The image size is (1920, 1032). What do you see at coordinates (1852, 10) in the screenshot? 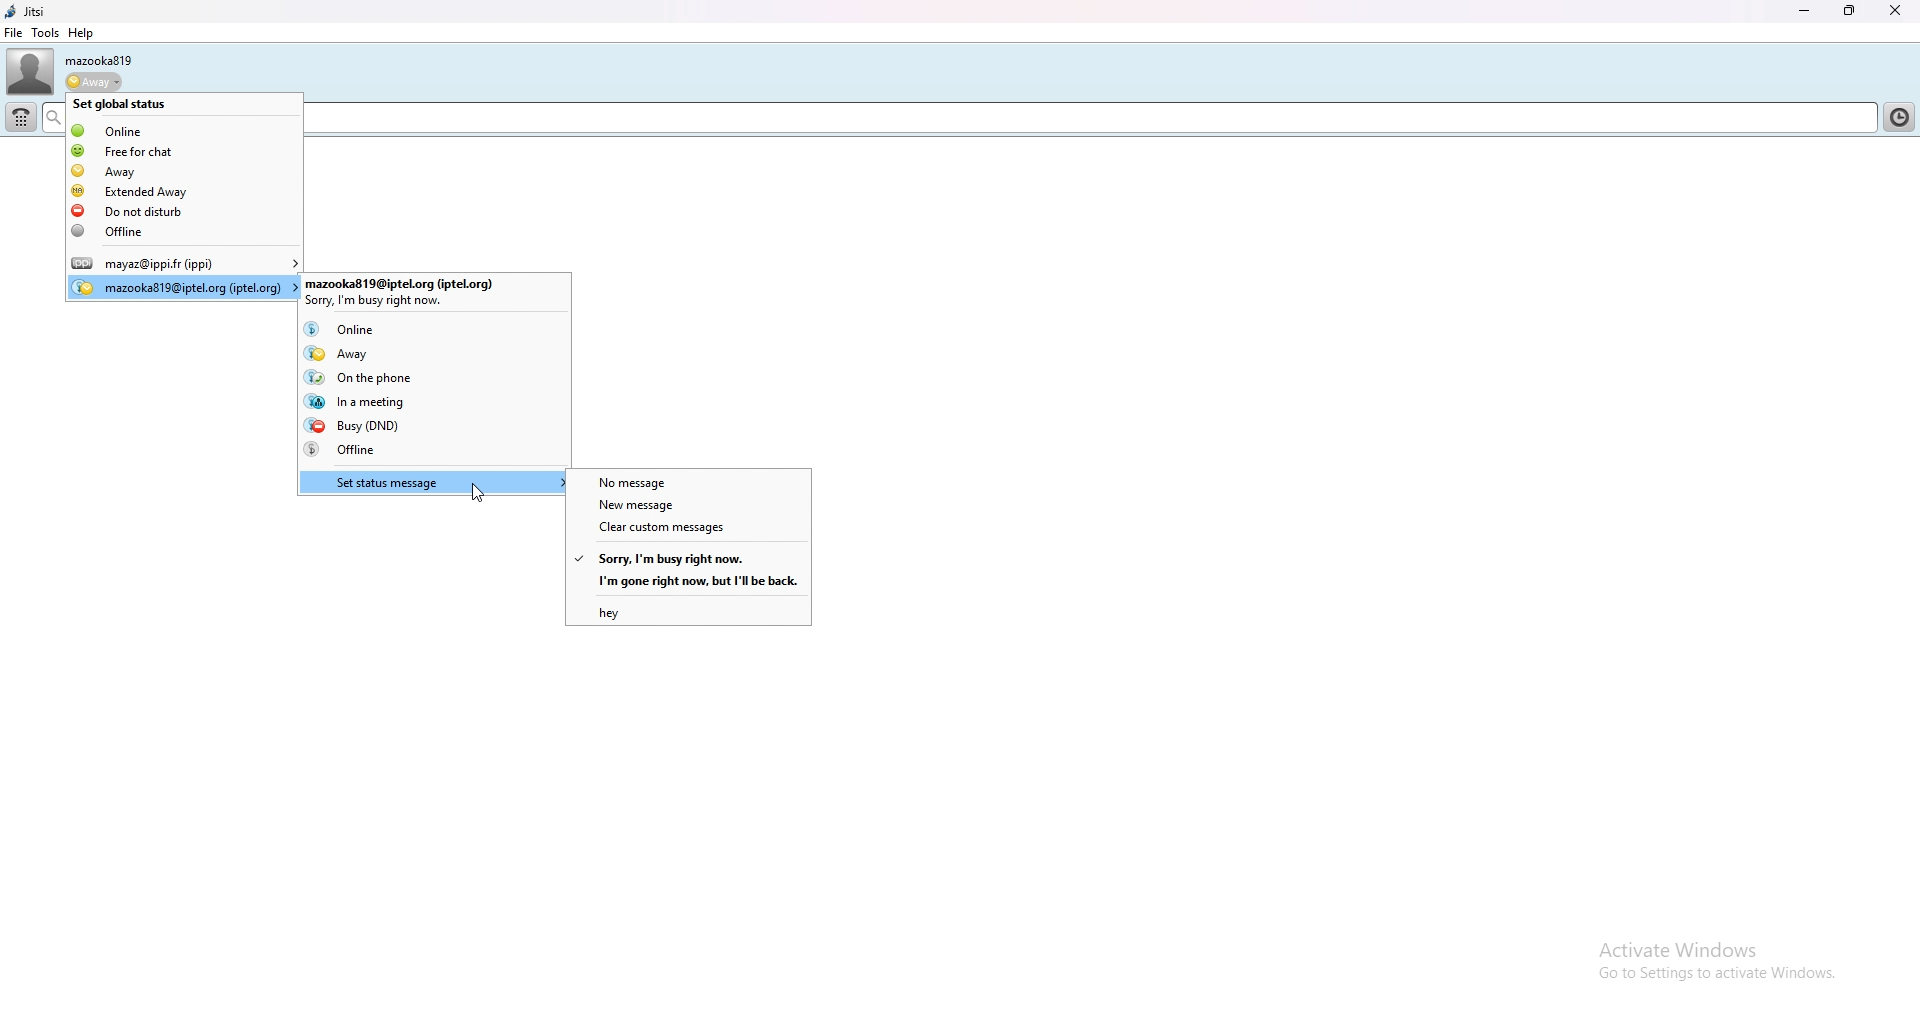
I see `resize` at bounding box center [1852, 10].